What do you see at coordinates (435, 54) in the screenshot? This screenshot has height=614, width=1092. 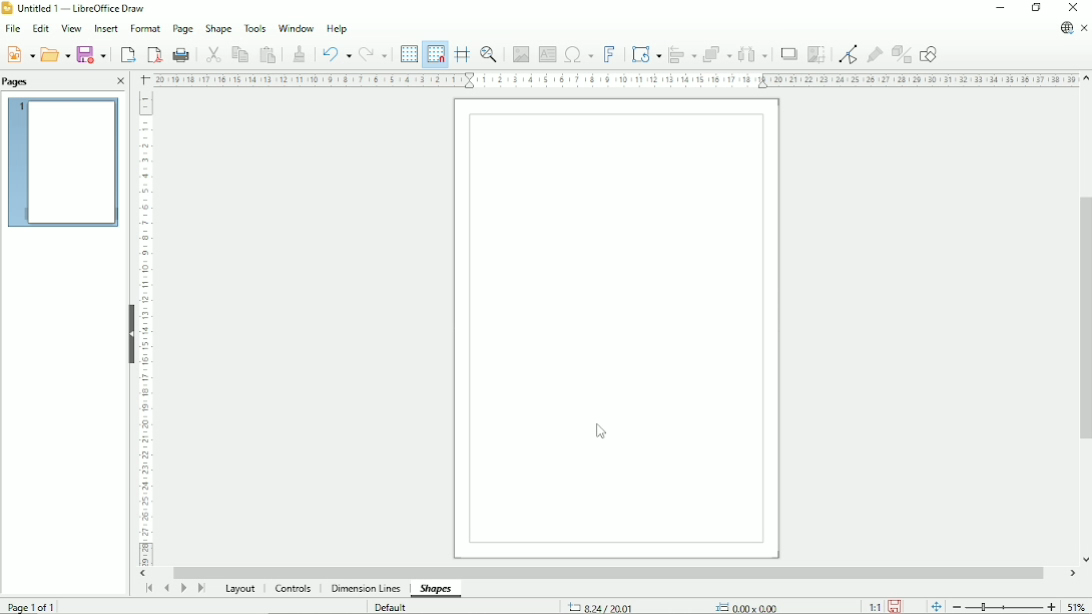 I see `Snap to grid` at bounding box center [435, 54].